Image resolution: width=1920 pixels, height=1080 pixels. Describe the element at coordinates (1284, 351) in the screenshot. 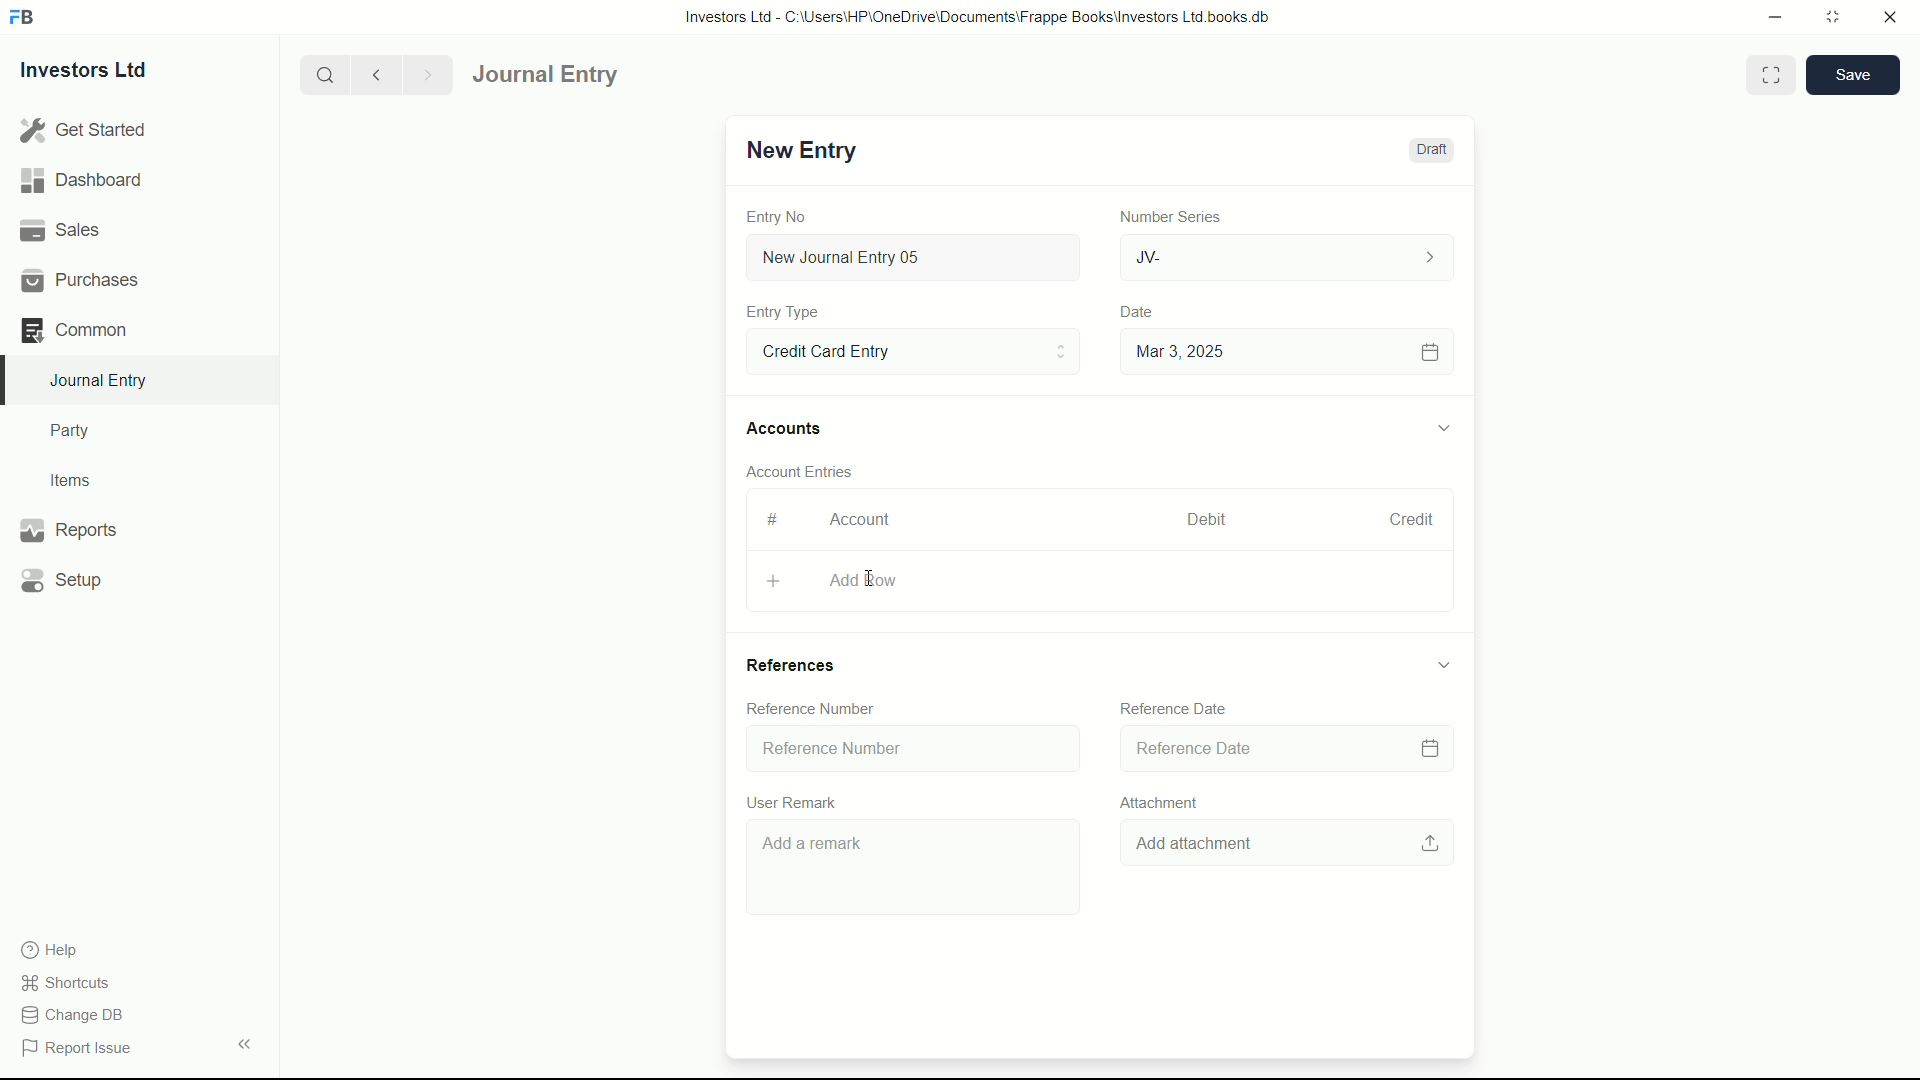

I see `Mar 3, 2025` at that location.